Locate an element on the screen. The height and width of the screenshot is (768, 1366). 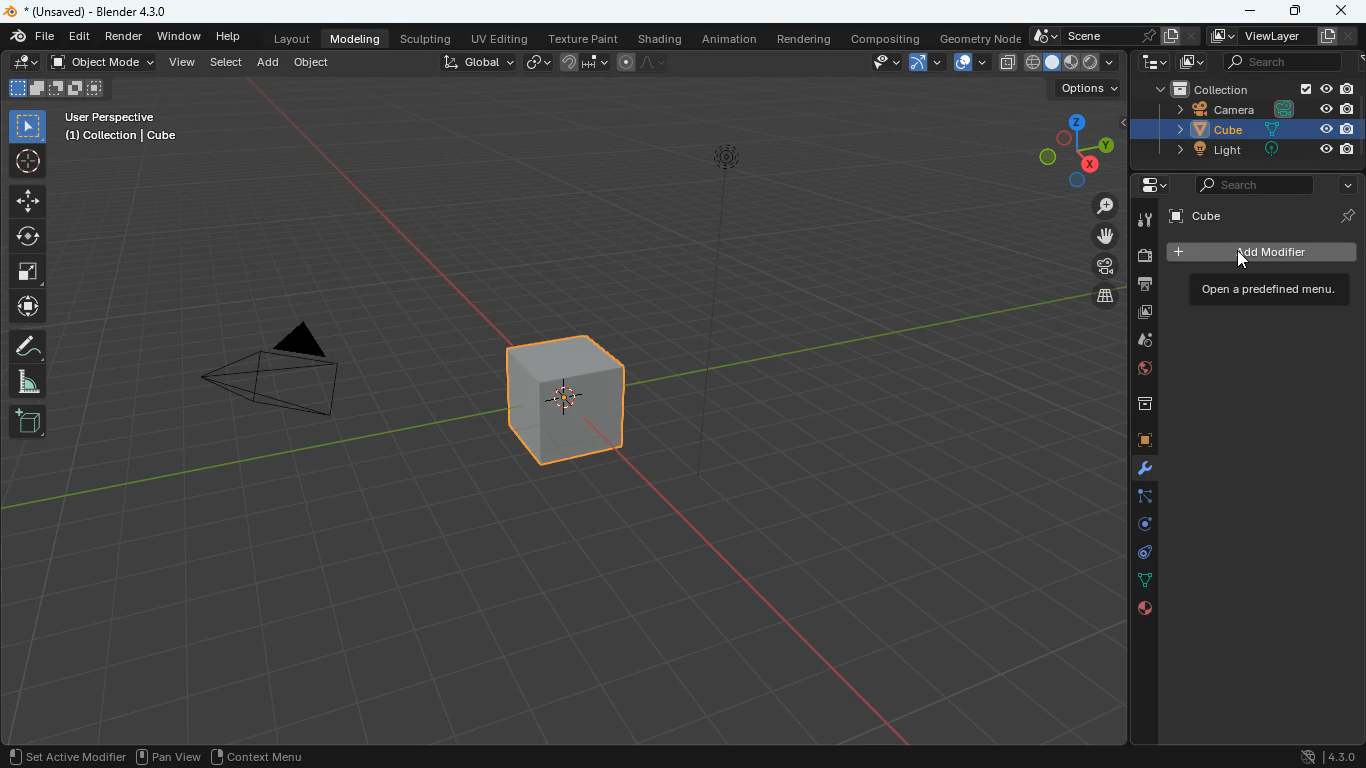
compositing is located at coordinates (884, 38).